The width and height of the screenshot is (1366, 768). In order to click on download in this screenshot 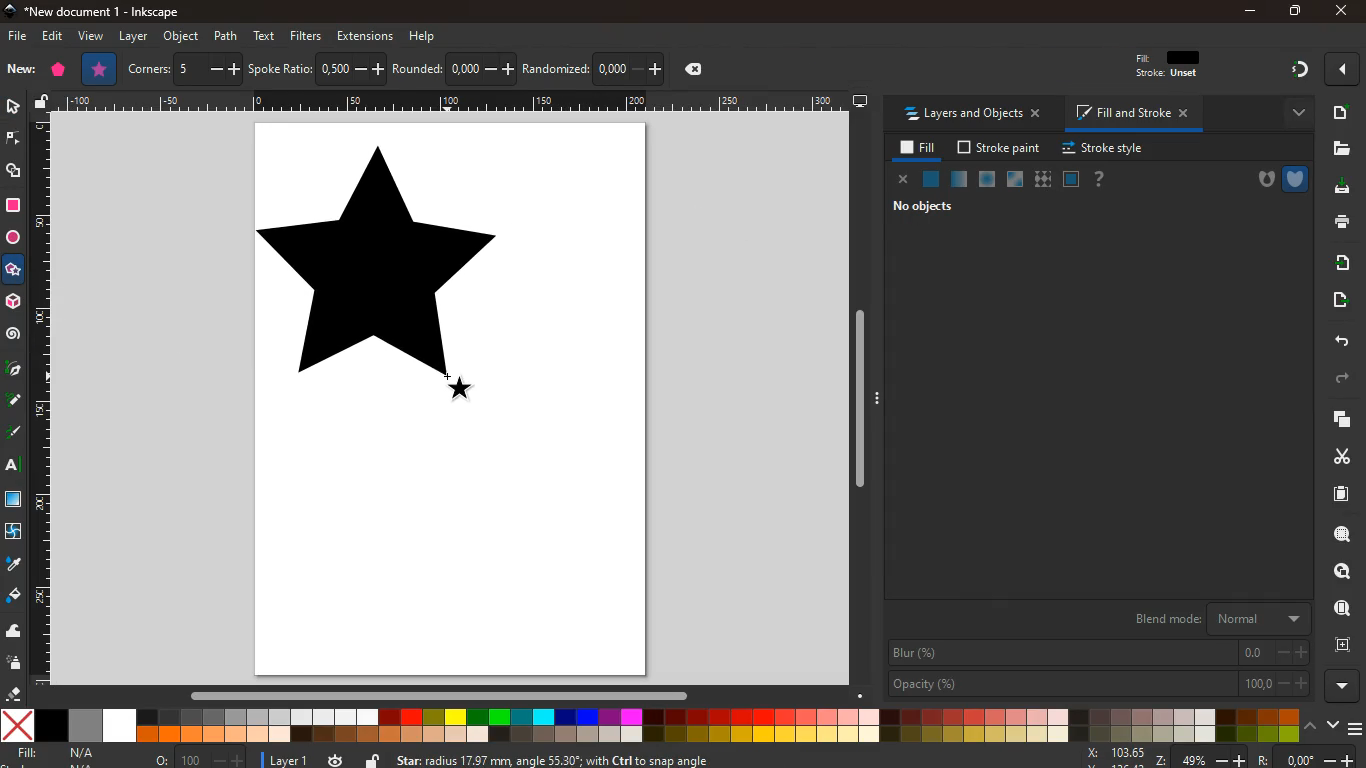, I will do `click(1342, 188)`.